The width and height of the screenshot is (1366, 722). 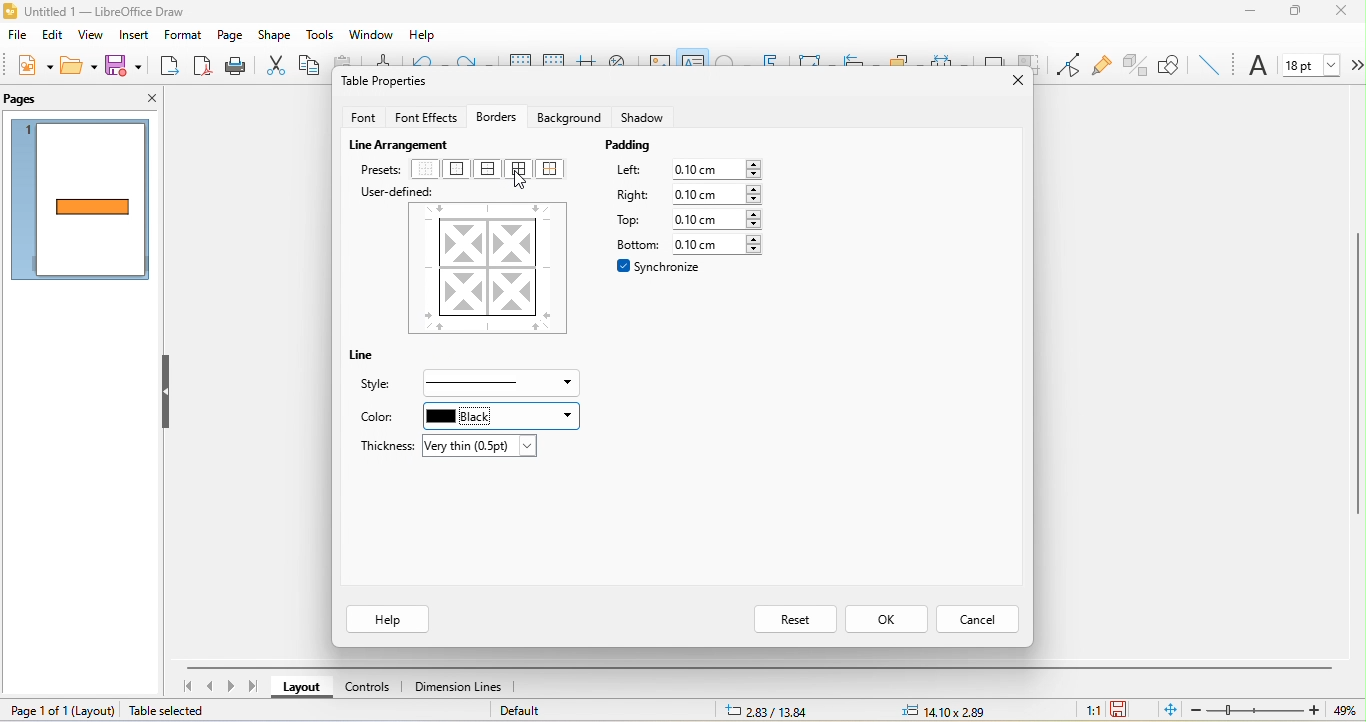 What do you see at coordinates (202, 65) in the screenshot?
I see `export directly as pdf` at bounding box center [202, 65].